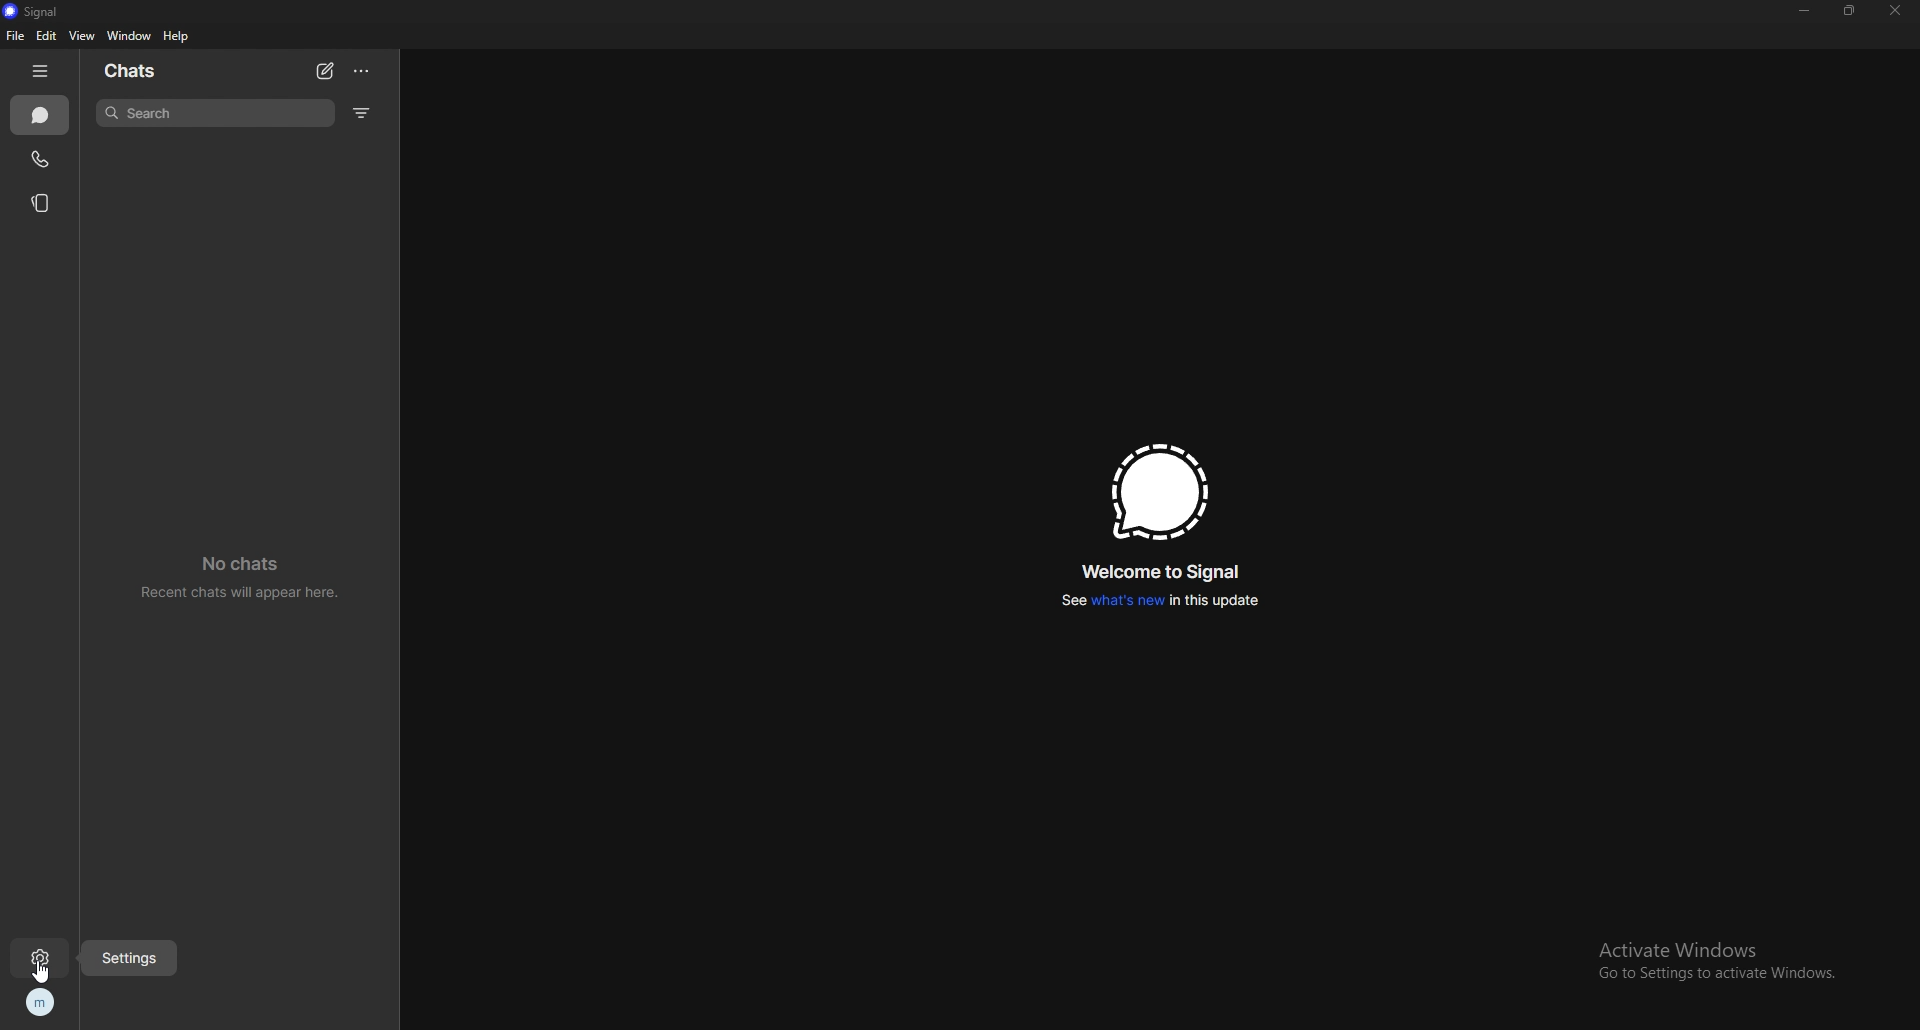  I want to click on new chat, so click(325, 72).